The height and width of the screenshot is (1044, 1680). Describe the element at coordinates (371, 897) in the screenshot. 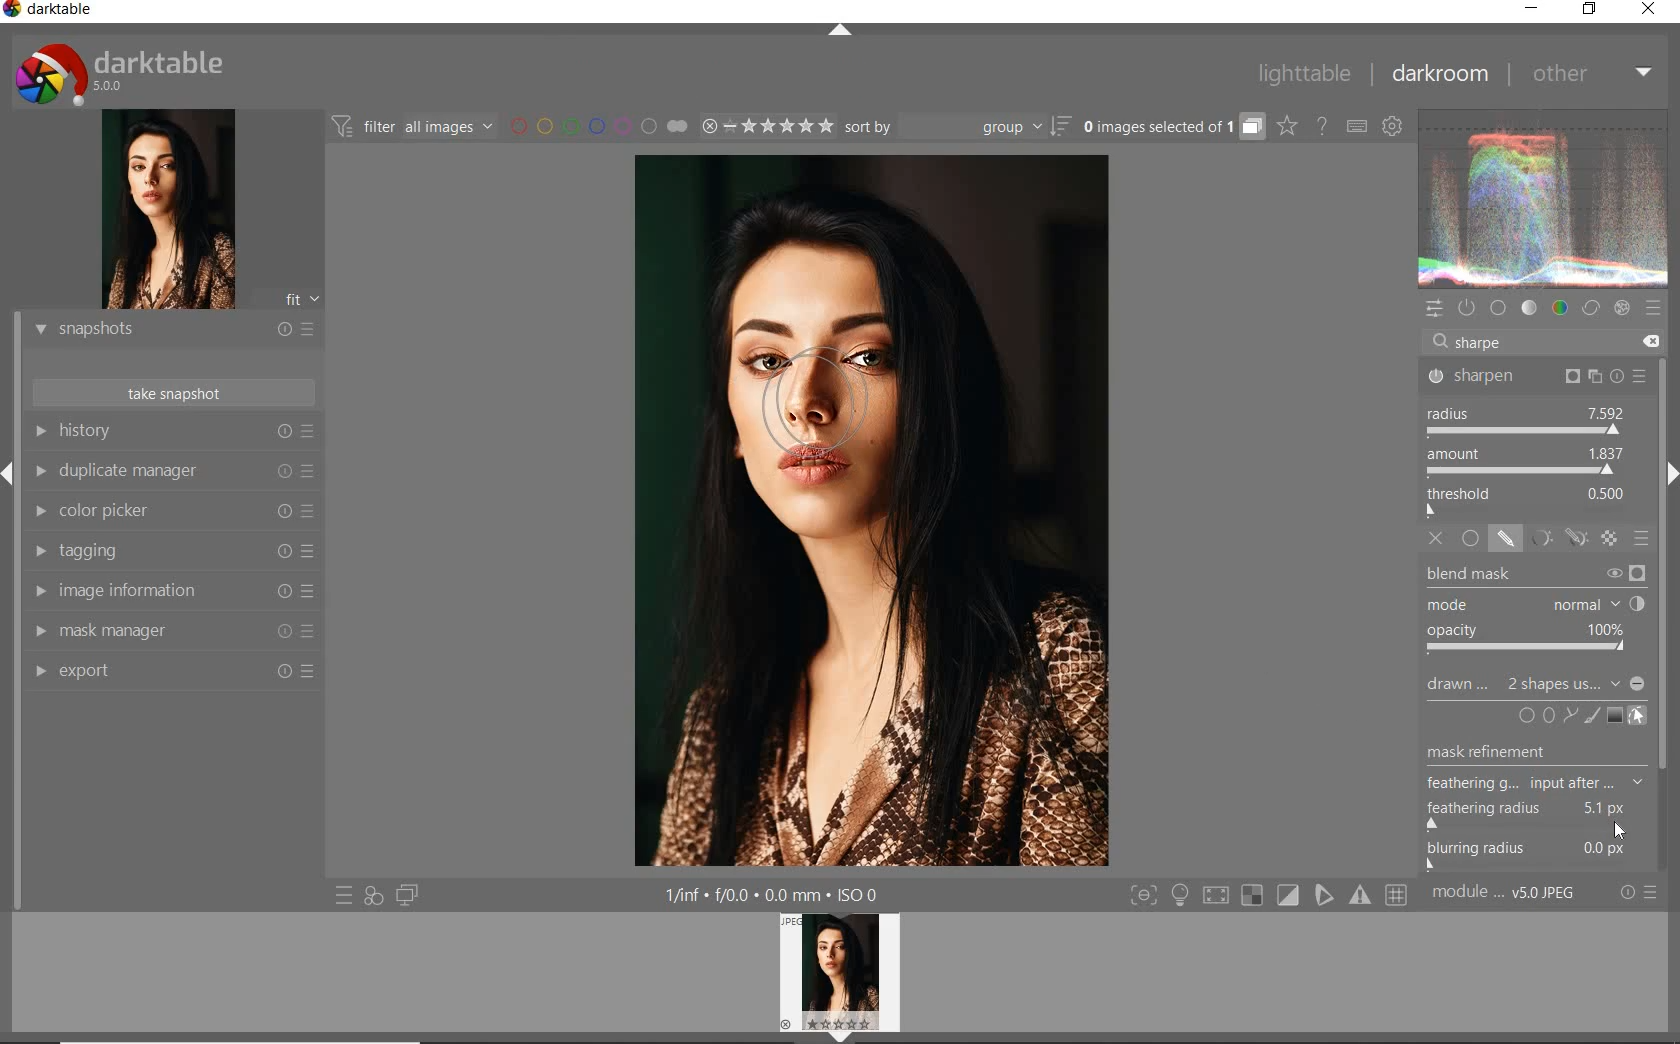

I see `quick access for applying any of your styles` at that location.